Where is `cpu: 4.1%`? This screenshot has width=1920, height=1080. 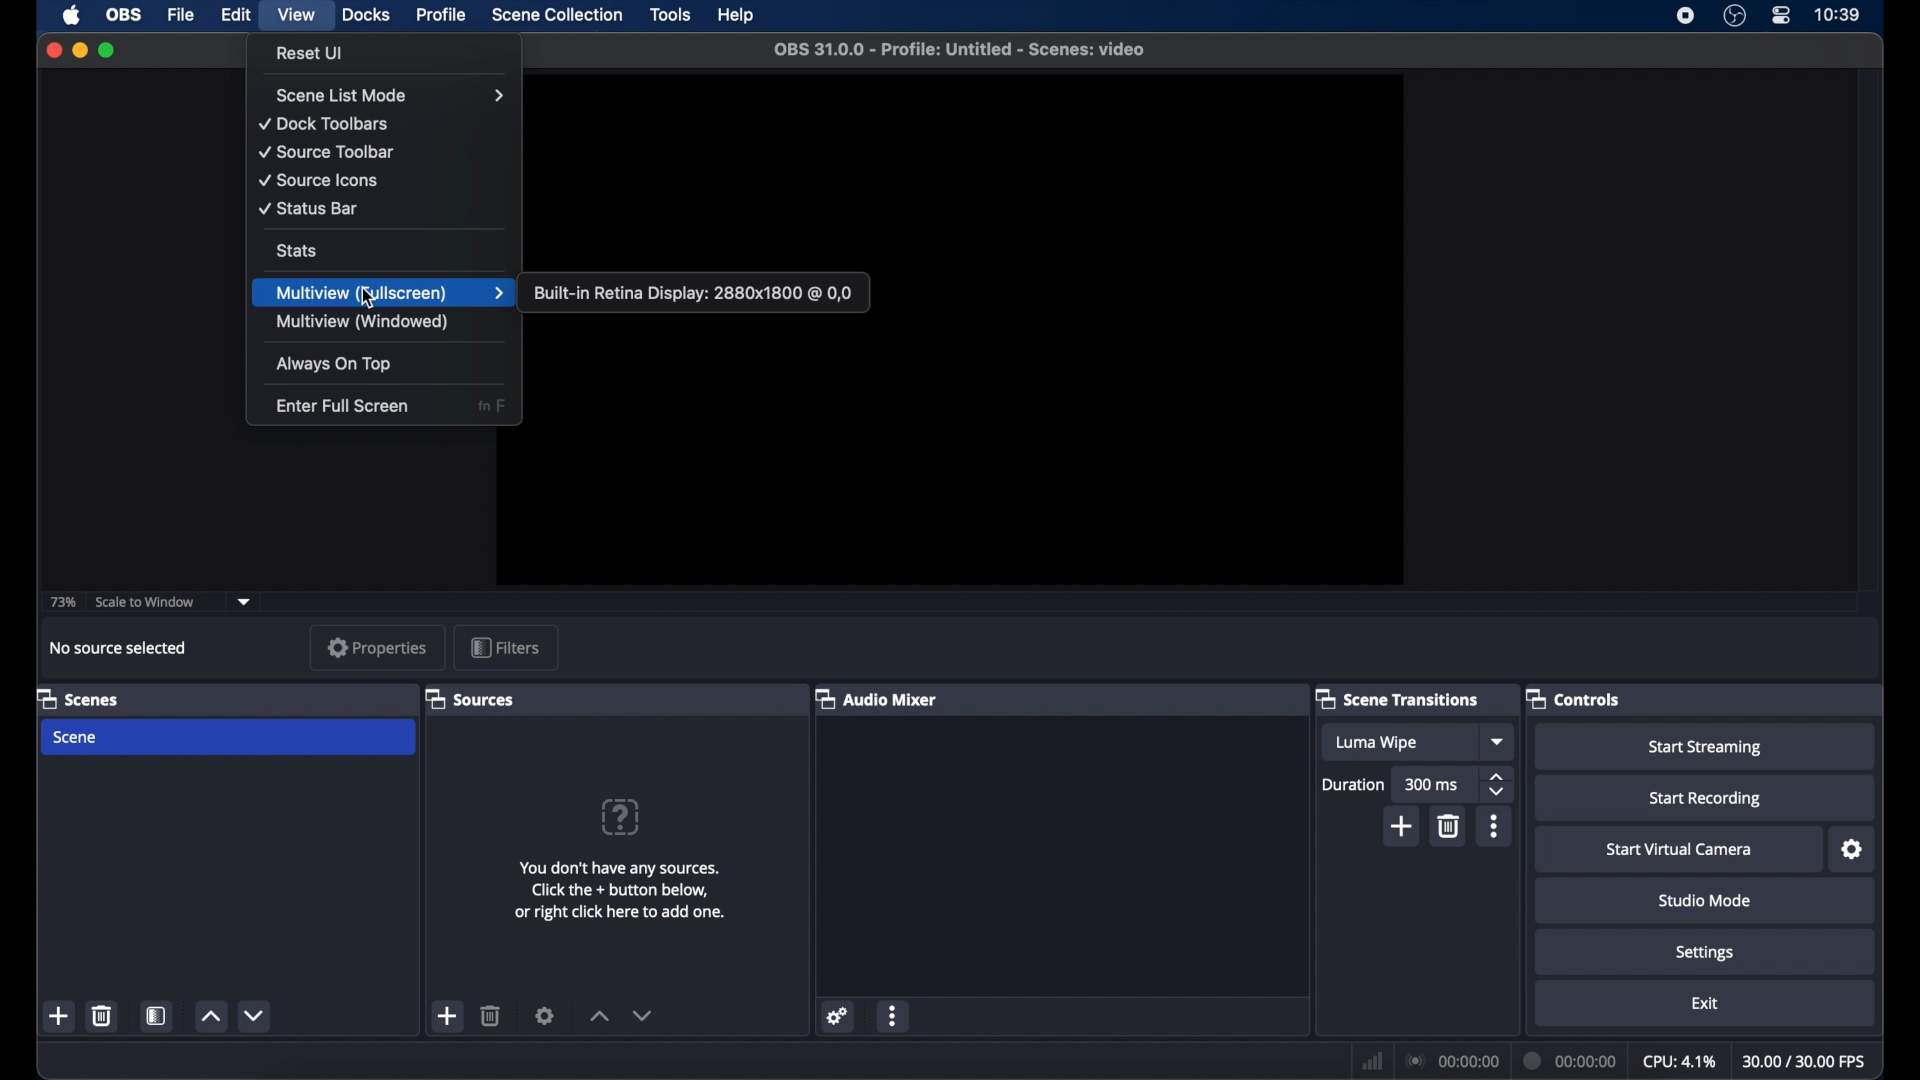
cpu: 4.1% is located at coordinates (1678, 1062).